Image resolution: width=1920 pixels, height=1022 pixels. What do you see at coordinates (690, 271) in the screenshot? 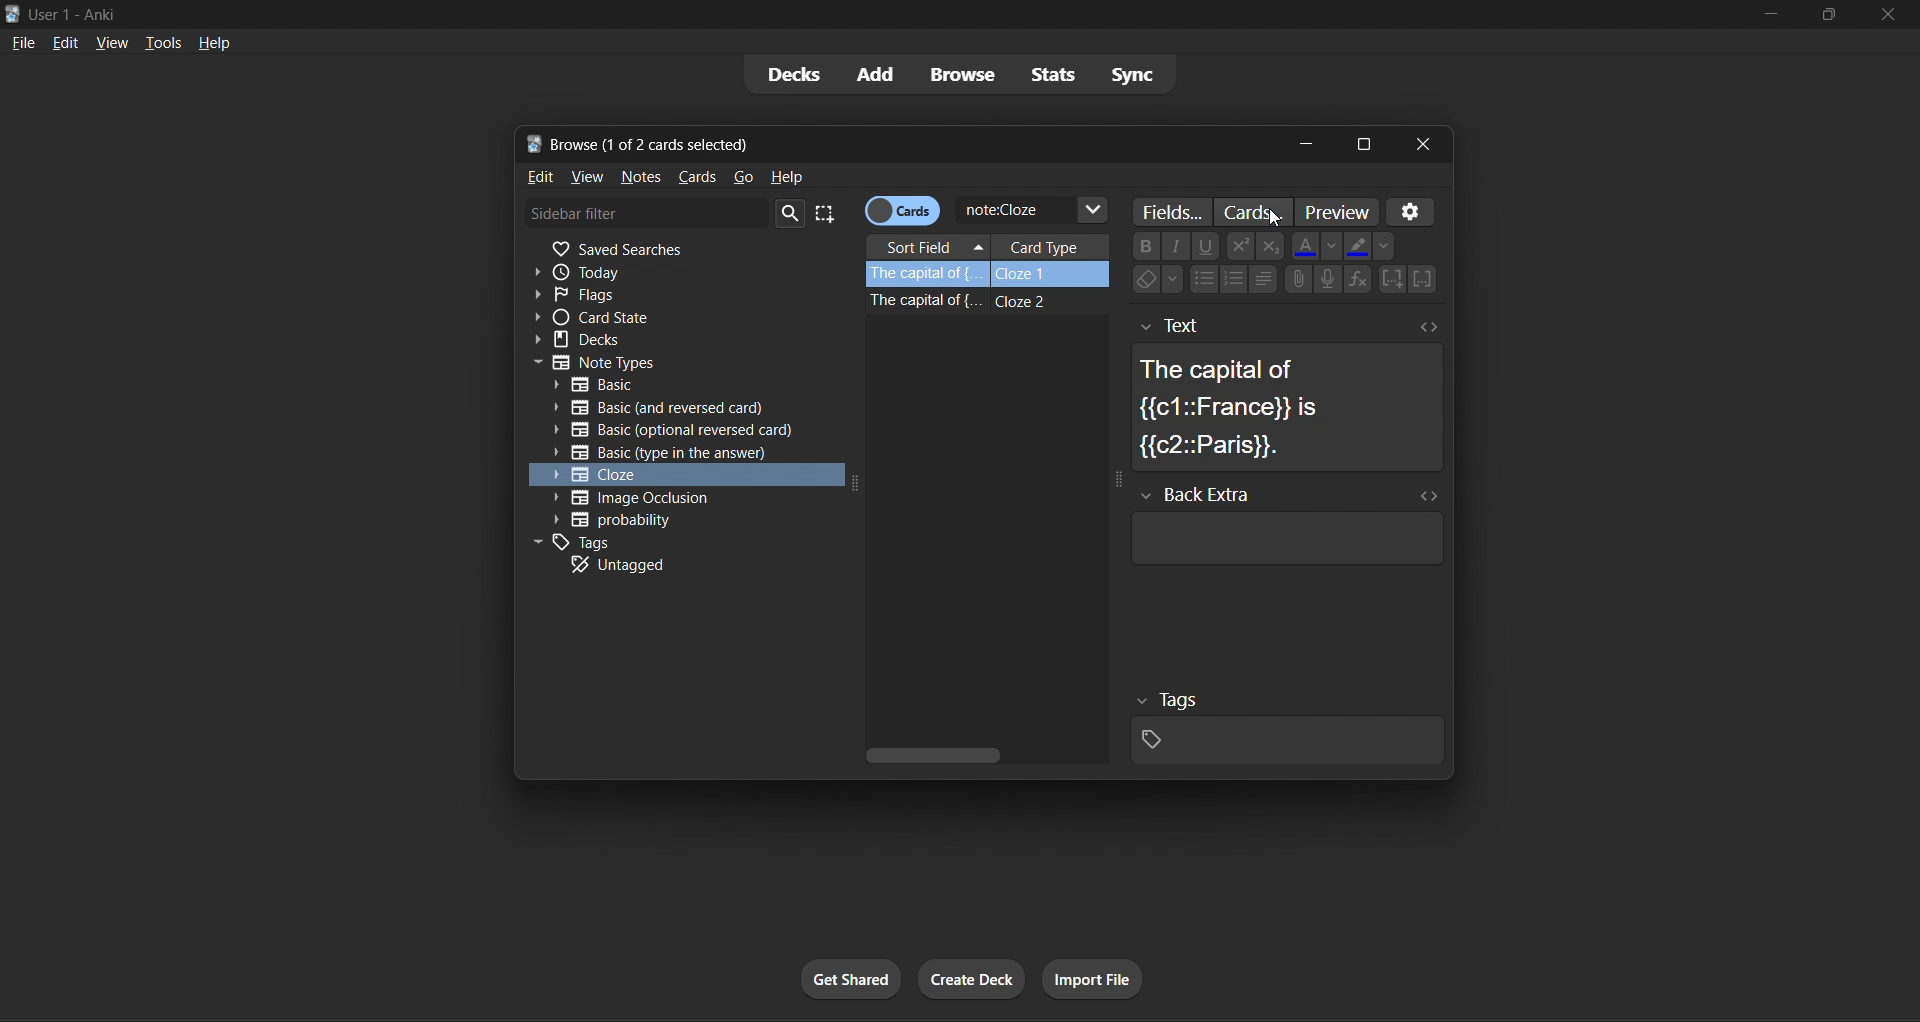
I see `today filter expand` at bounding box center [690, 271].